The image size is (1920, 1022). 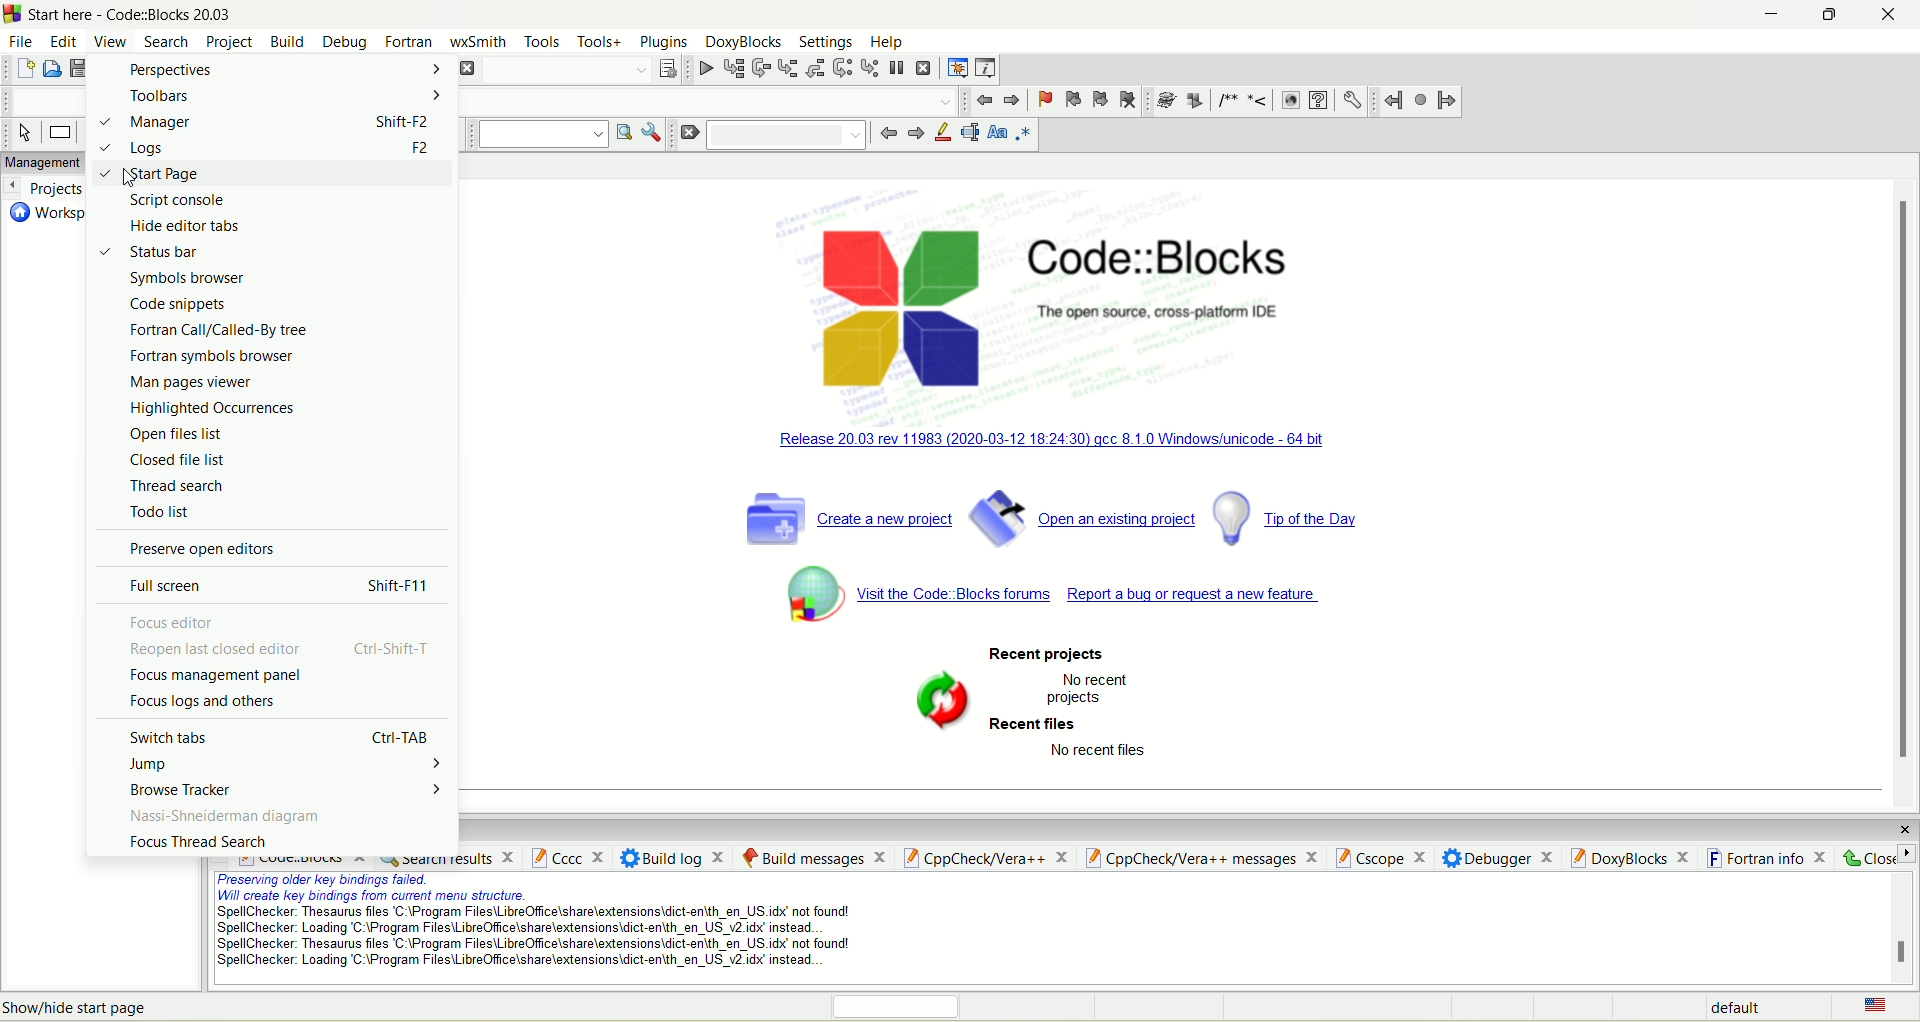 I want to click on browse tracker, so click(x=284, y=791).